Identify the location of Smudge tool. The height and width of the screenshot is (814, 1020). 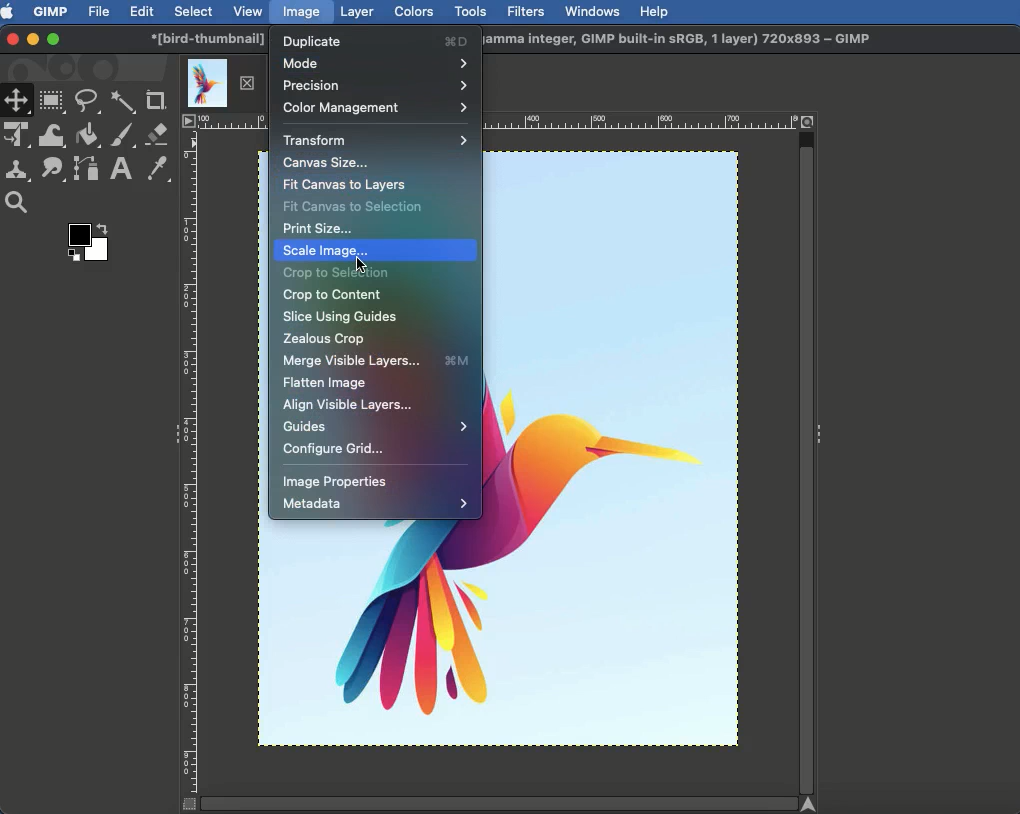
(54, 171).